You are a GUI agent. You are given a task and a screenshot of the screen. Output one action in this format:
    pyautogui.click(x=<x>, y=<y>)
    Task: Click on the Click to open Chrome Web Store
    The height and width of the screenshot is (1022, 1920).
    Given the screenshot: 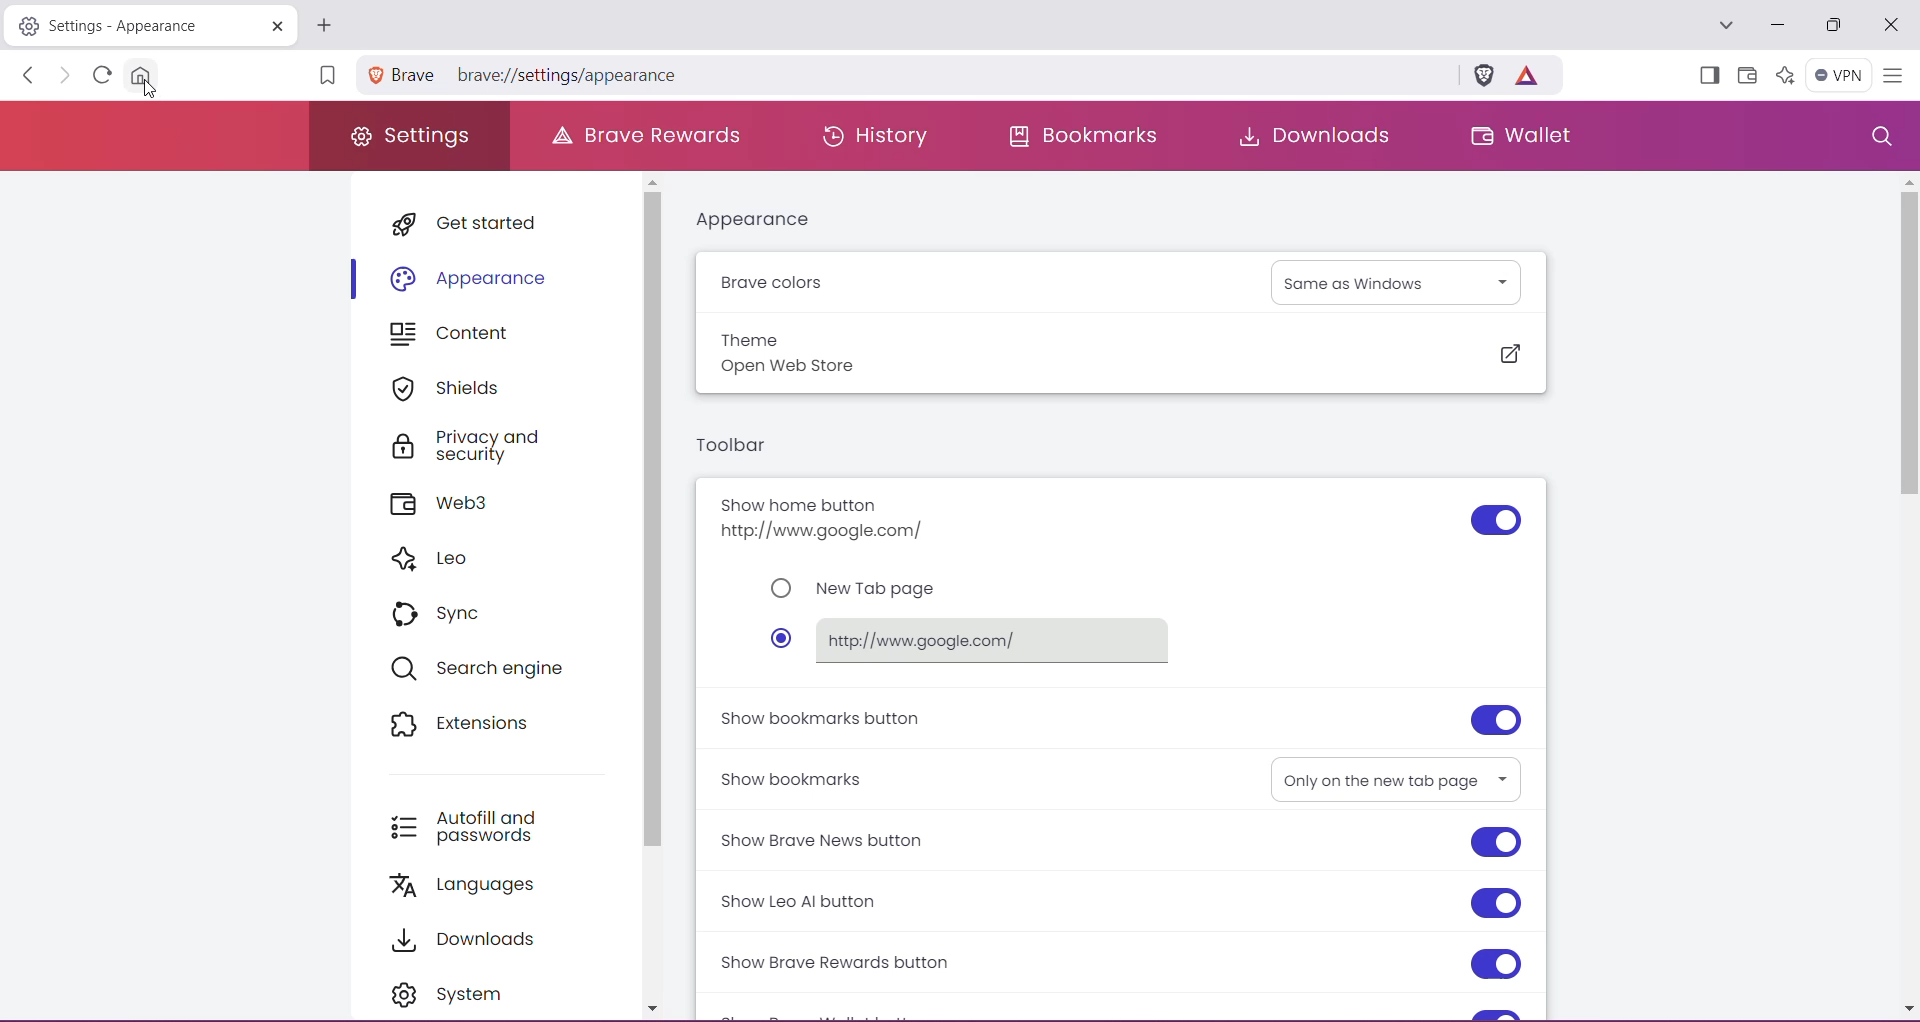 What is the action you would take?
    pyautogui.click(x=1509, y=355)
    